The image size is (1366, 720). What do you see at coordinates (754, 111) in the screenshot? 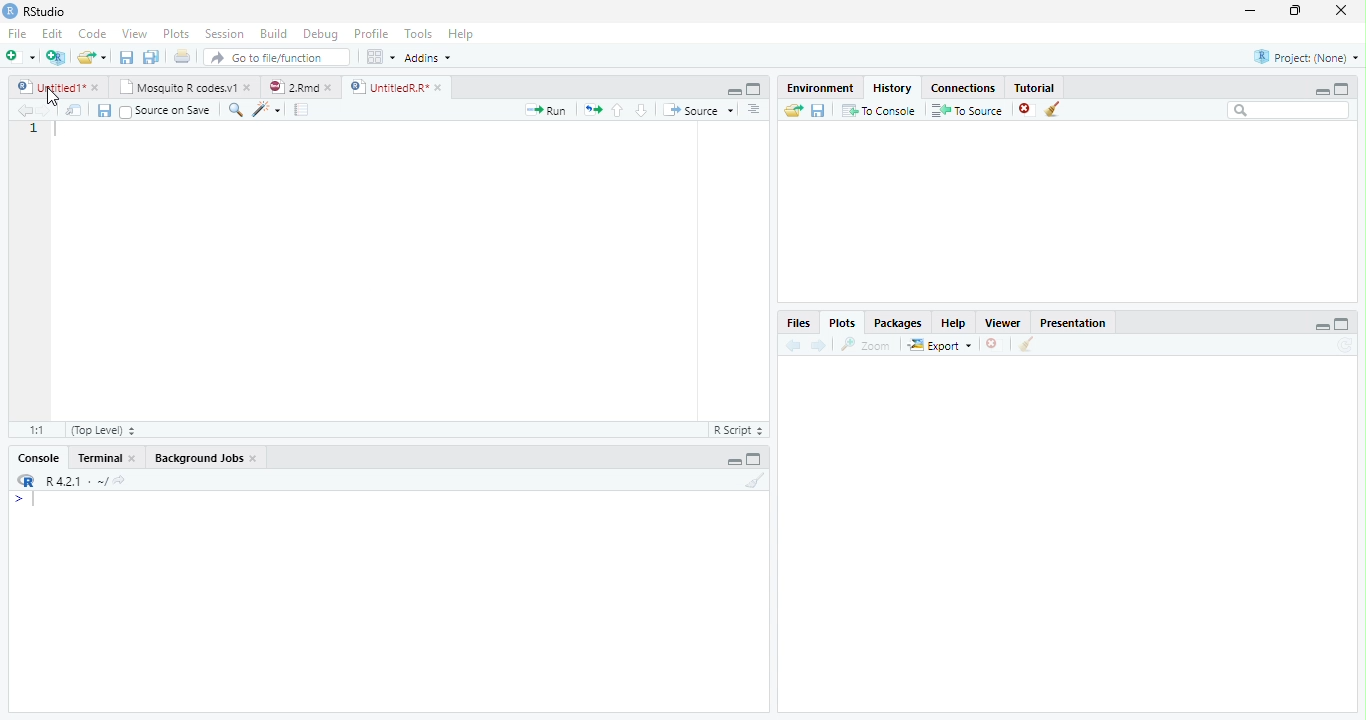
I see `Document outline` at bounding box center [754, 111].